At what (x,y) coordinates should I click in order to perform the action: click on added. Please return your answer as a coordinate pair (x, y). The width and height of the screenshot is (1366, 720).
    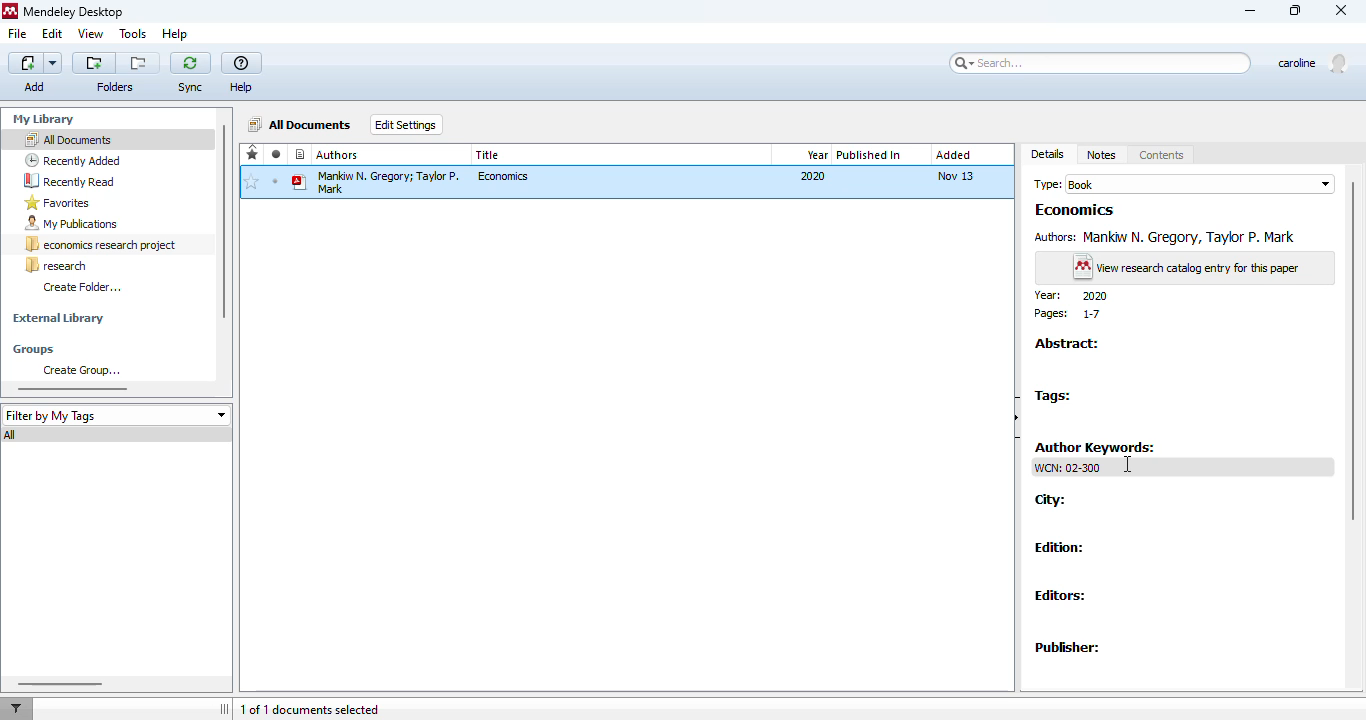
    Looking at the image, I should click on (954, 155).